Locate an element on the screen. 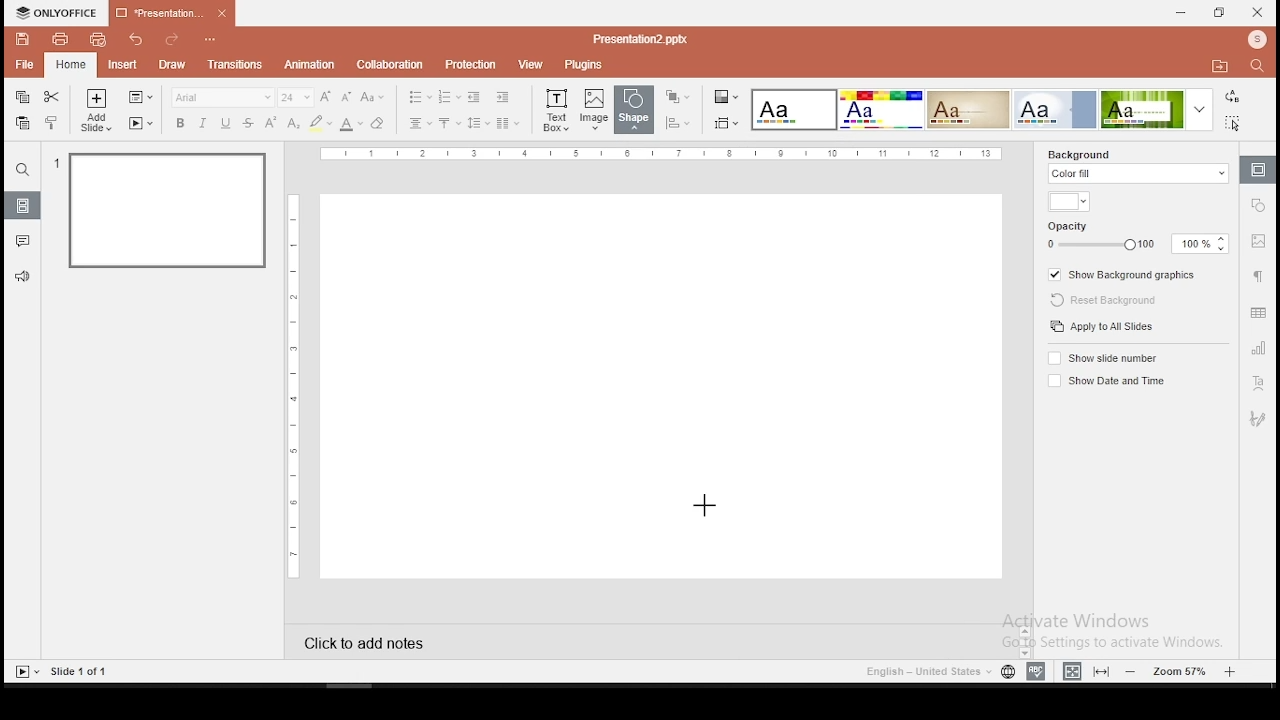  click to add notes is located at coordinates (382, 641).